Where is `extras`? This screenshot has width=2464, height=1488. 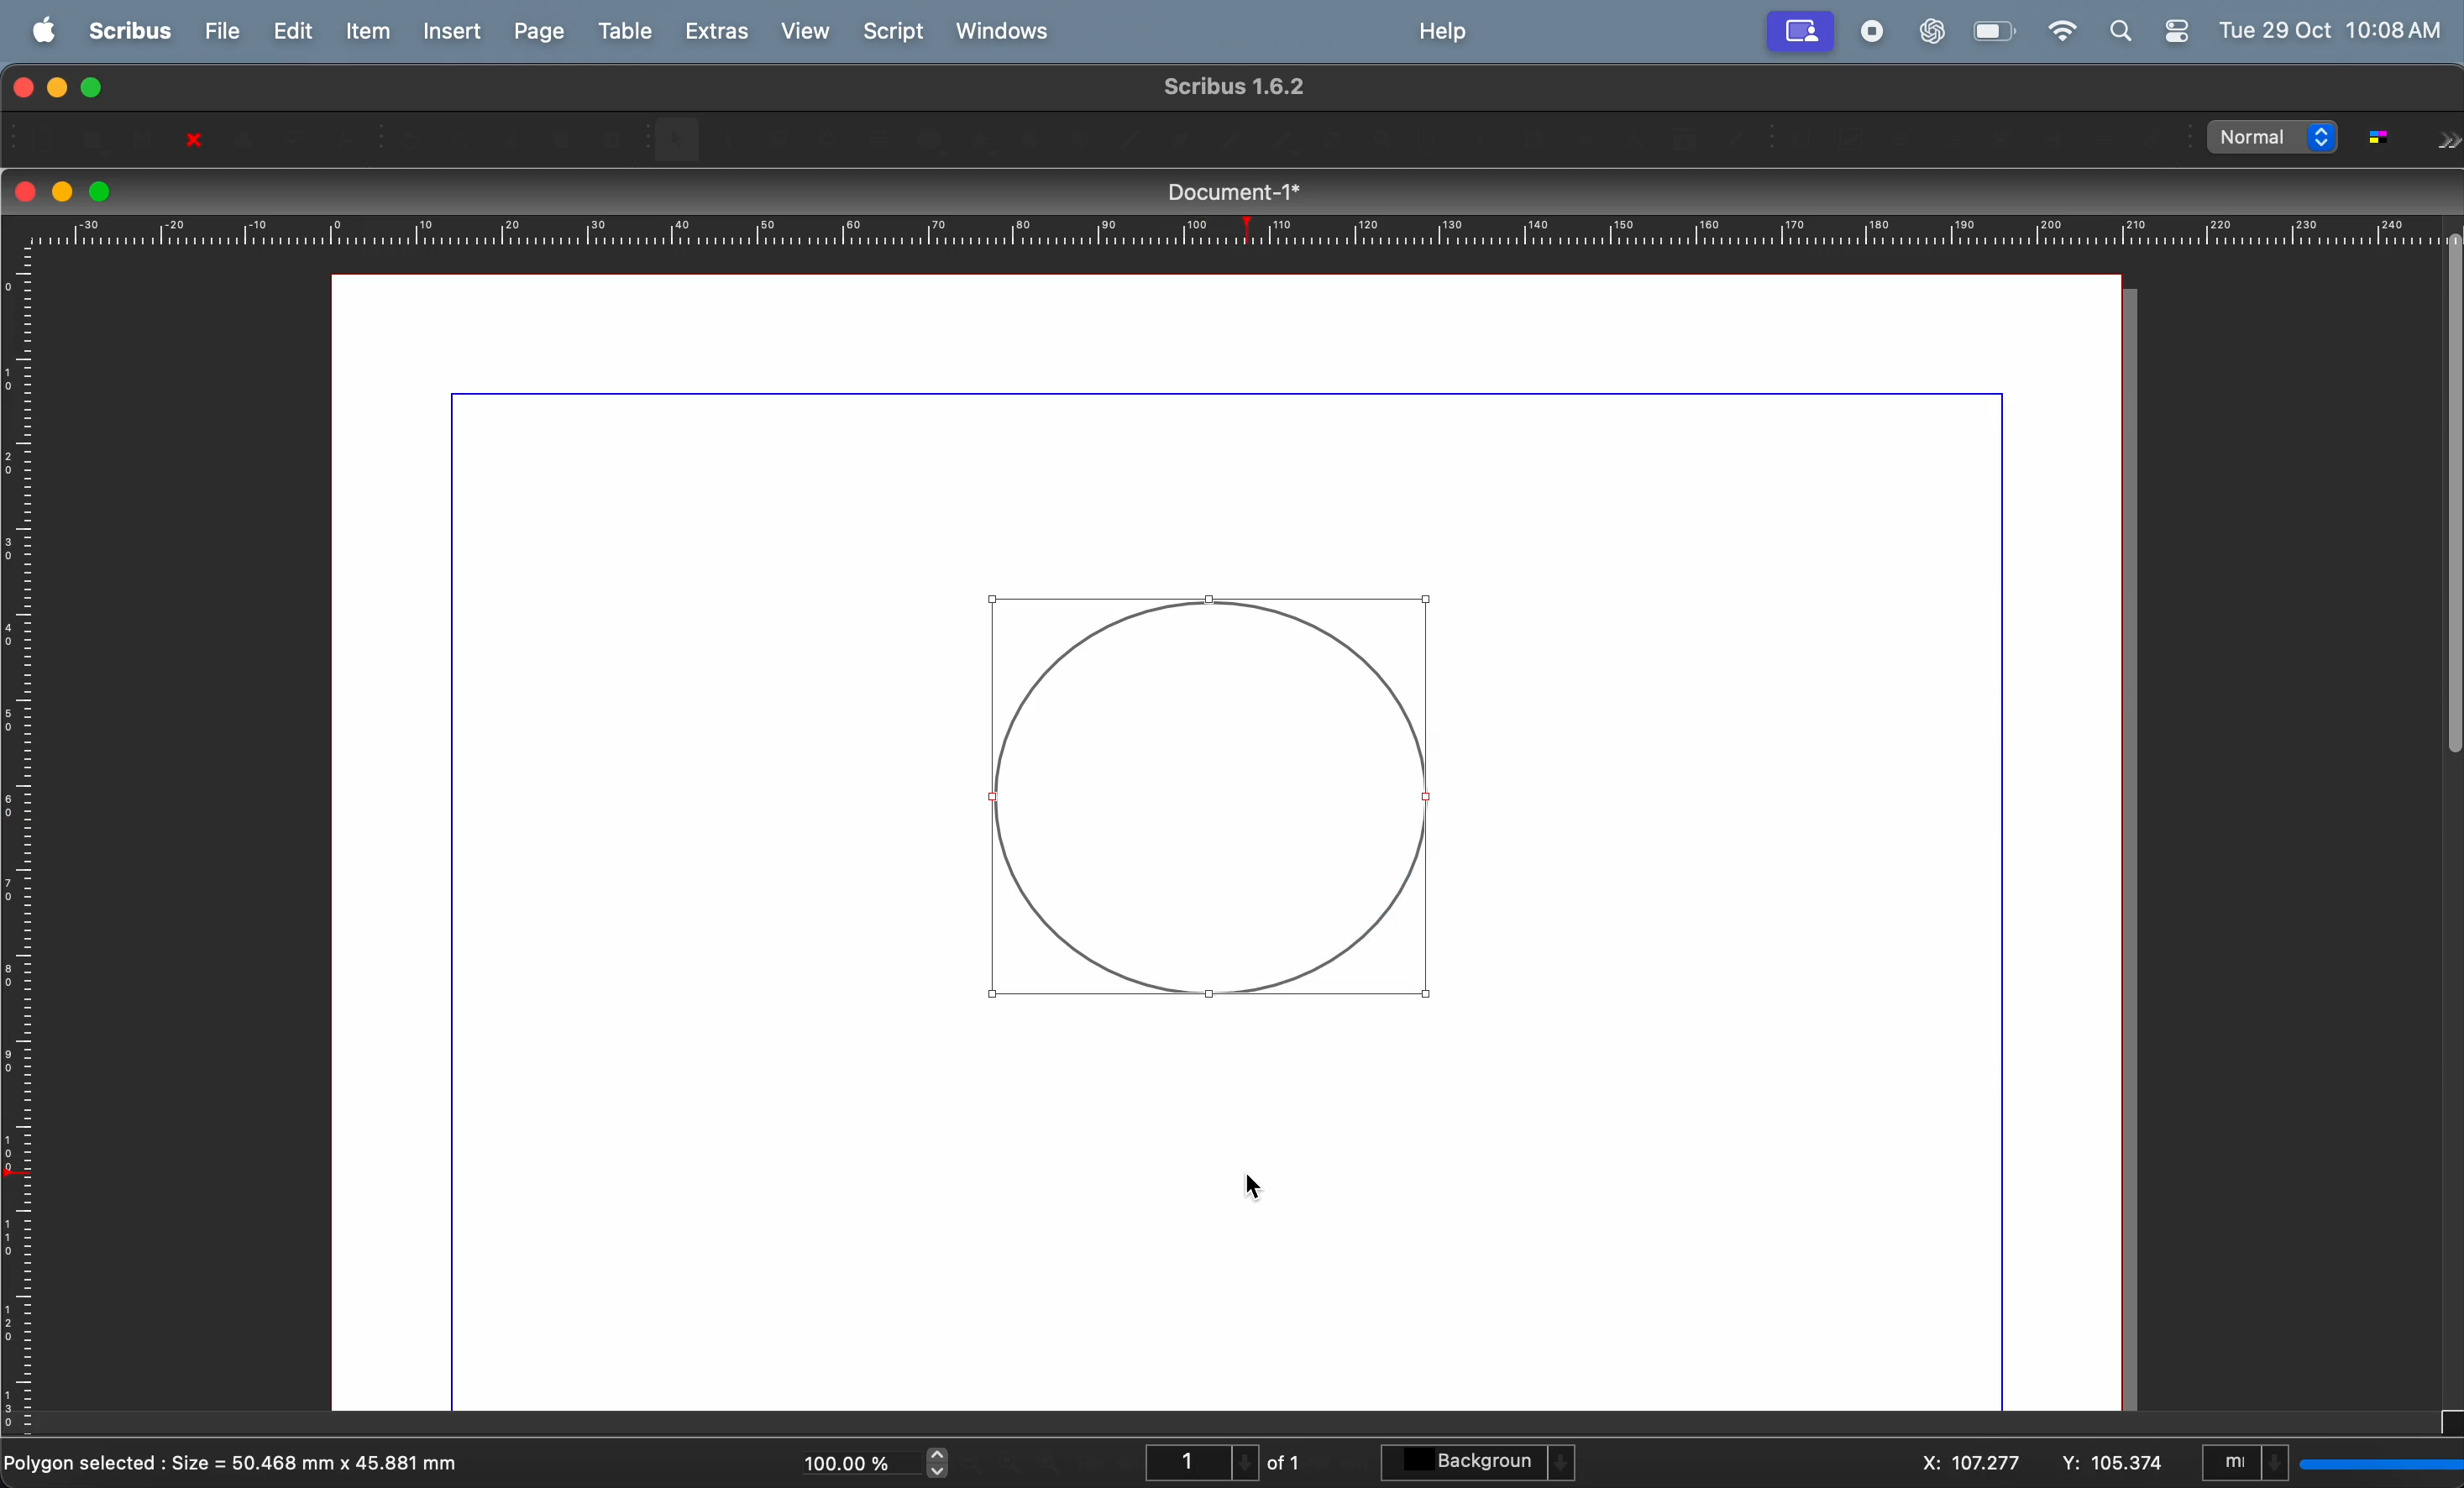
extras is located at coordinates (718, 29).